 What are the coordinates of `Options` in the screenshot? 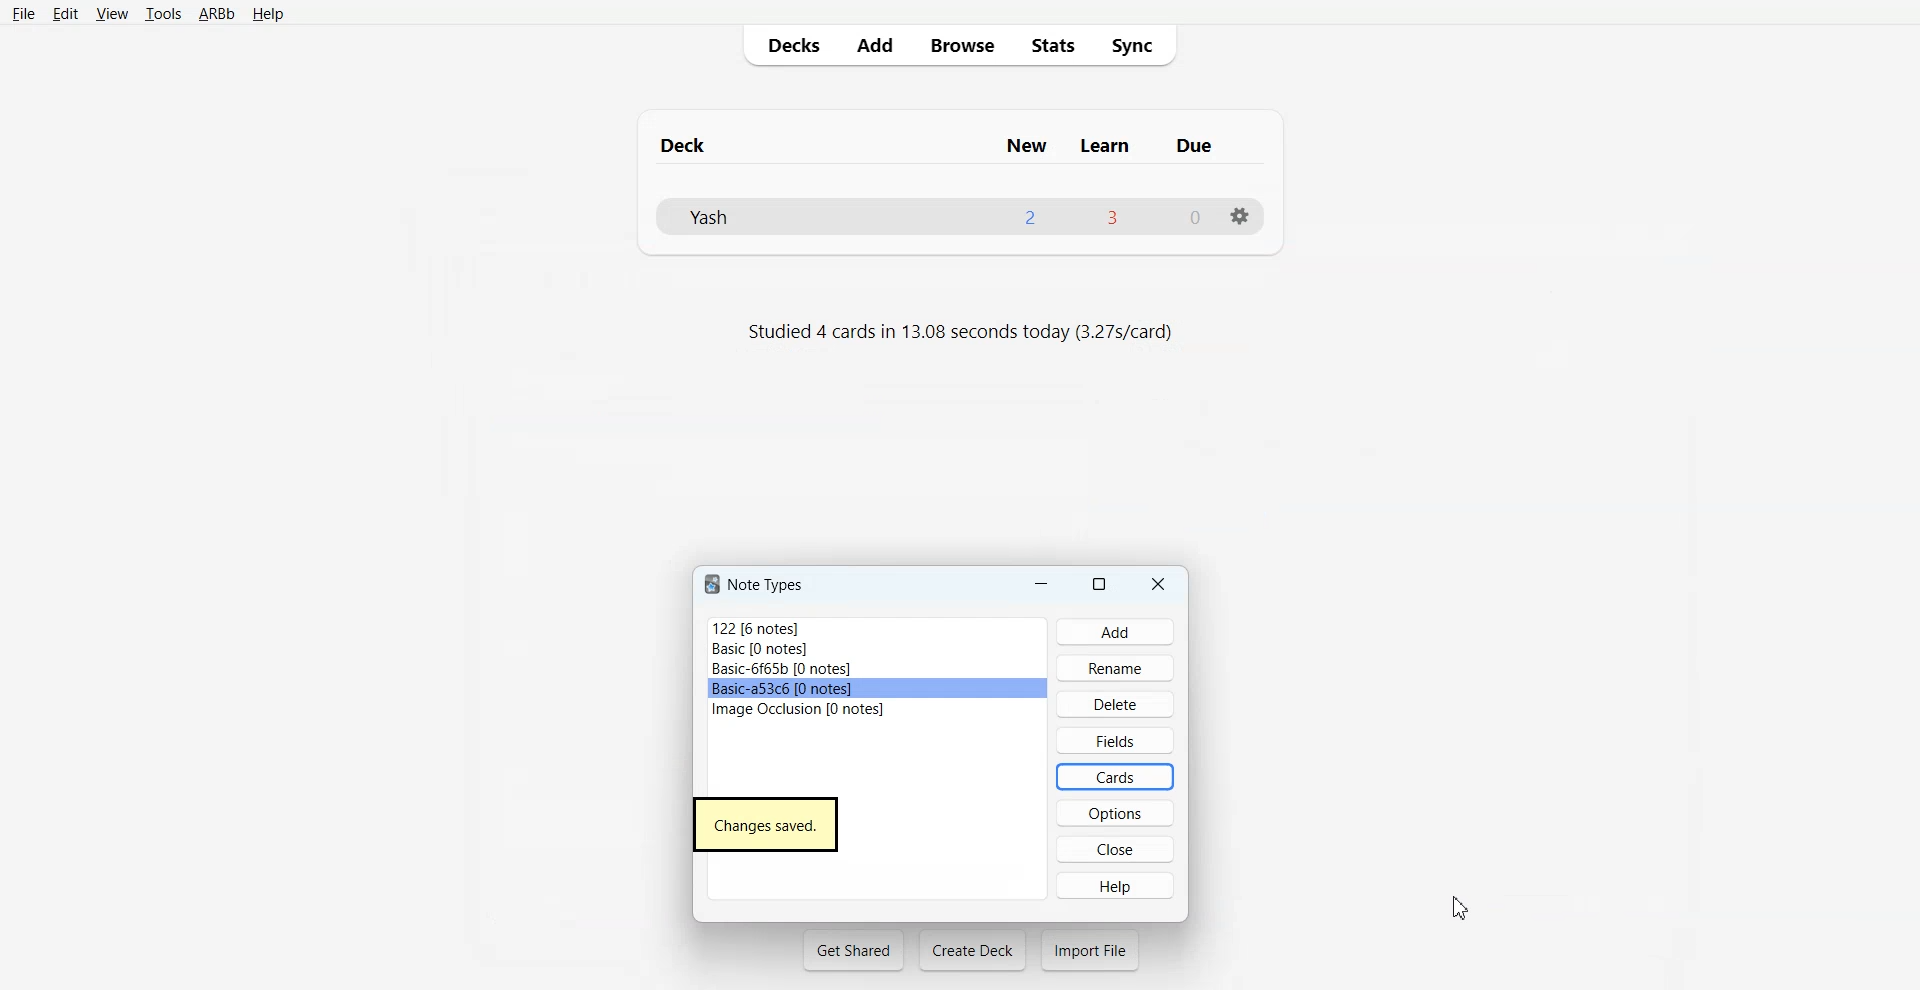 It's located at (1115, 813).